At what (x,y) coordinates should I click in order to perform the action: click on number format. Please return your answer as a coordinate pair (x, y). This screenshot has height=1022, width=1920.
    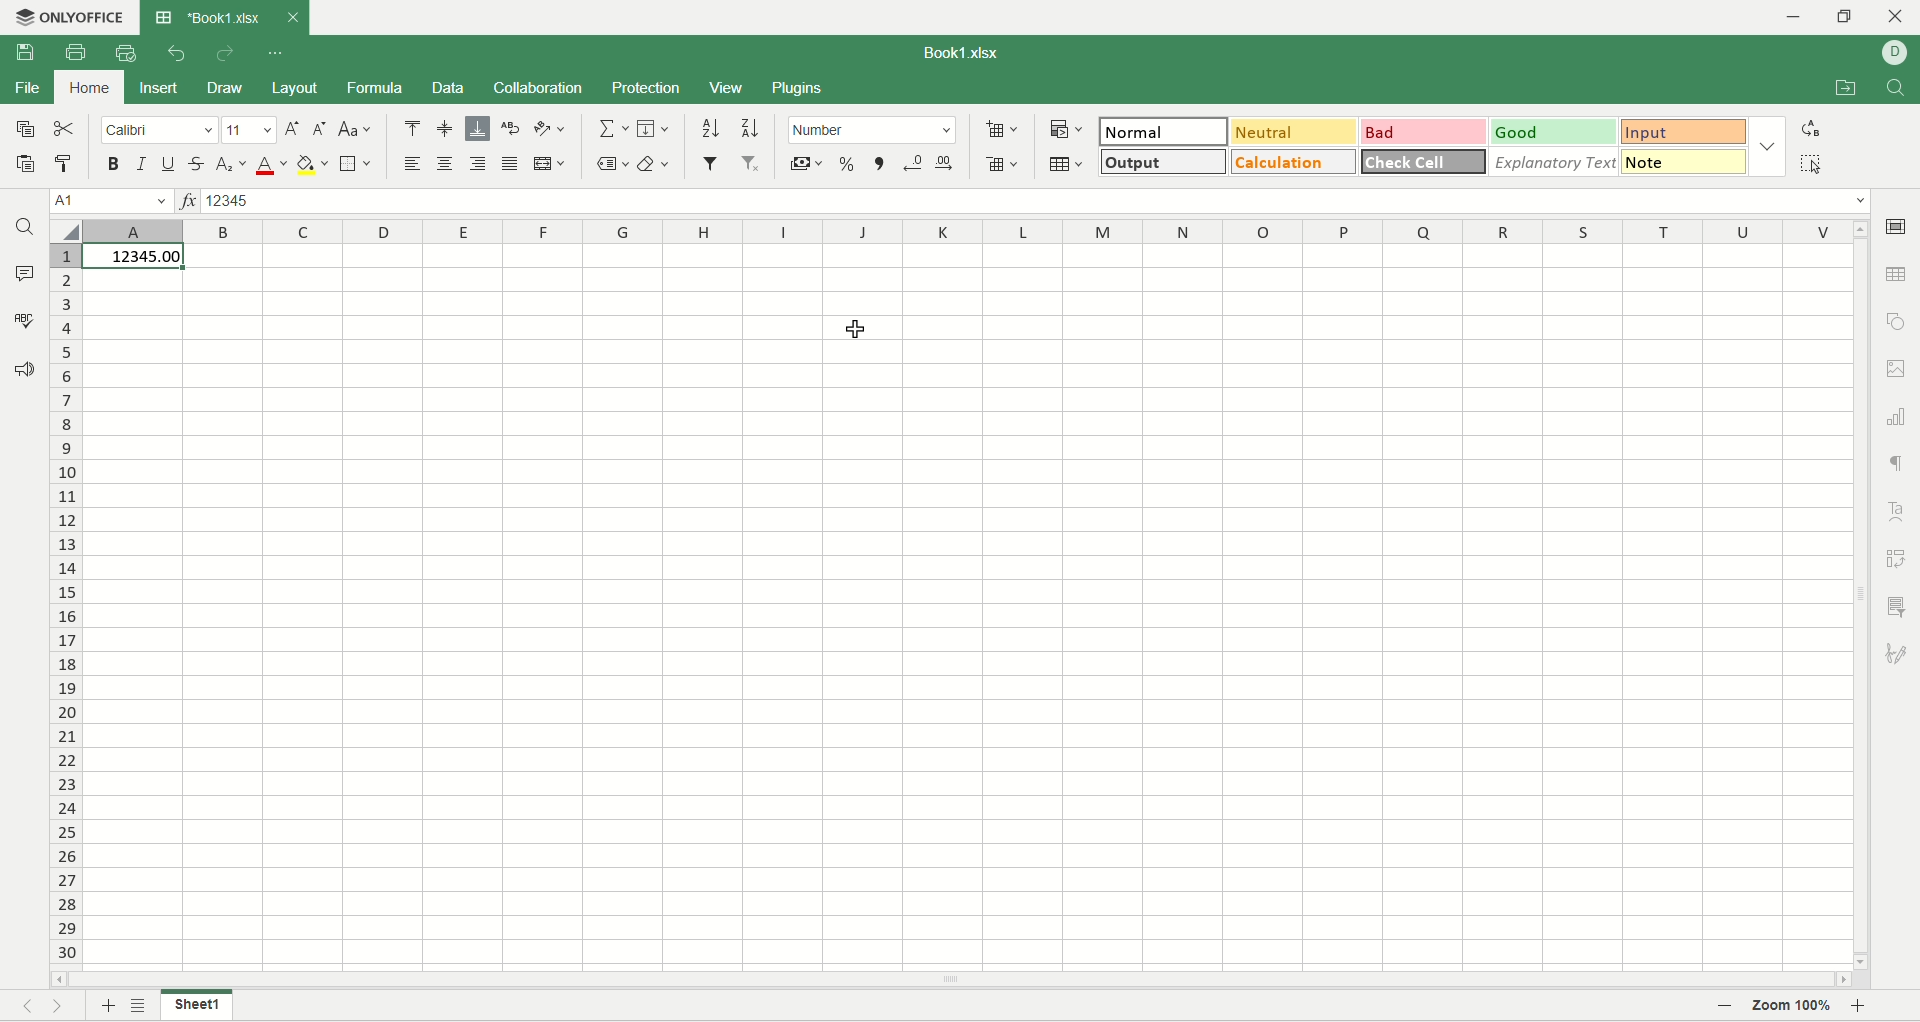
    Looking at the image, I should click on (1029, 173).